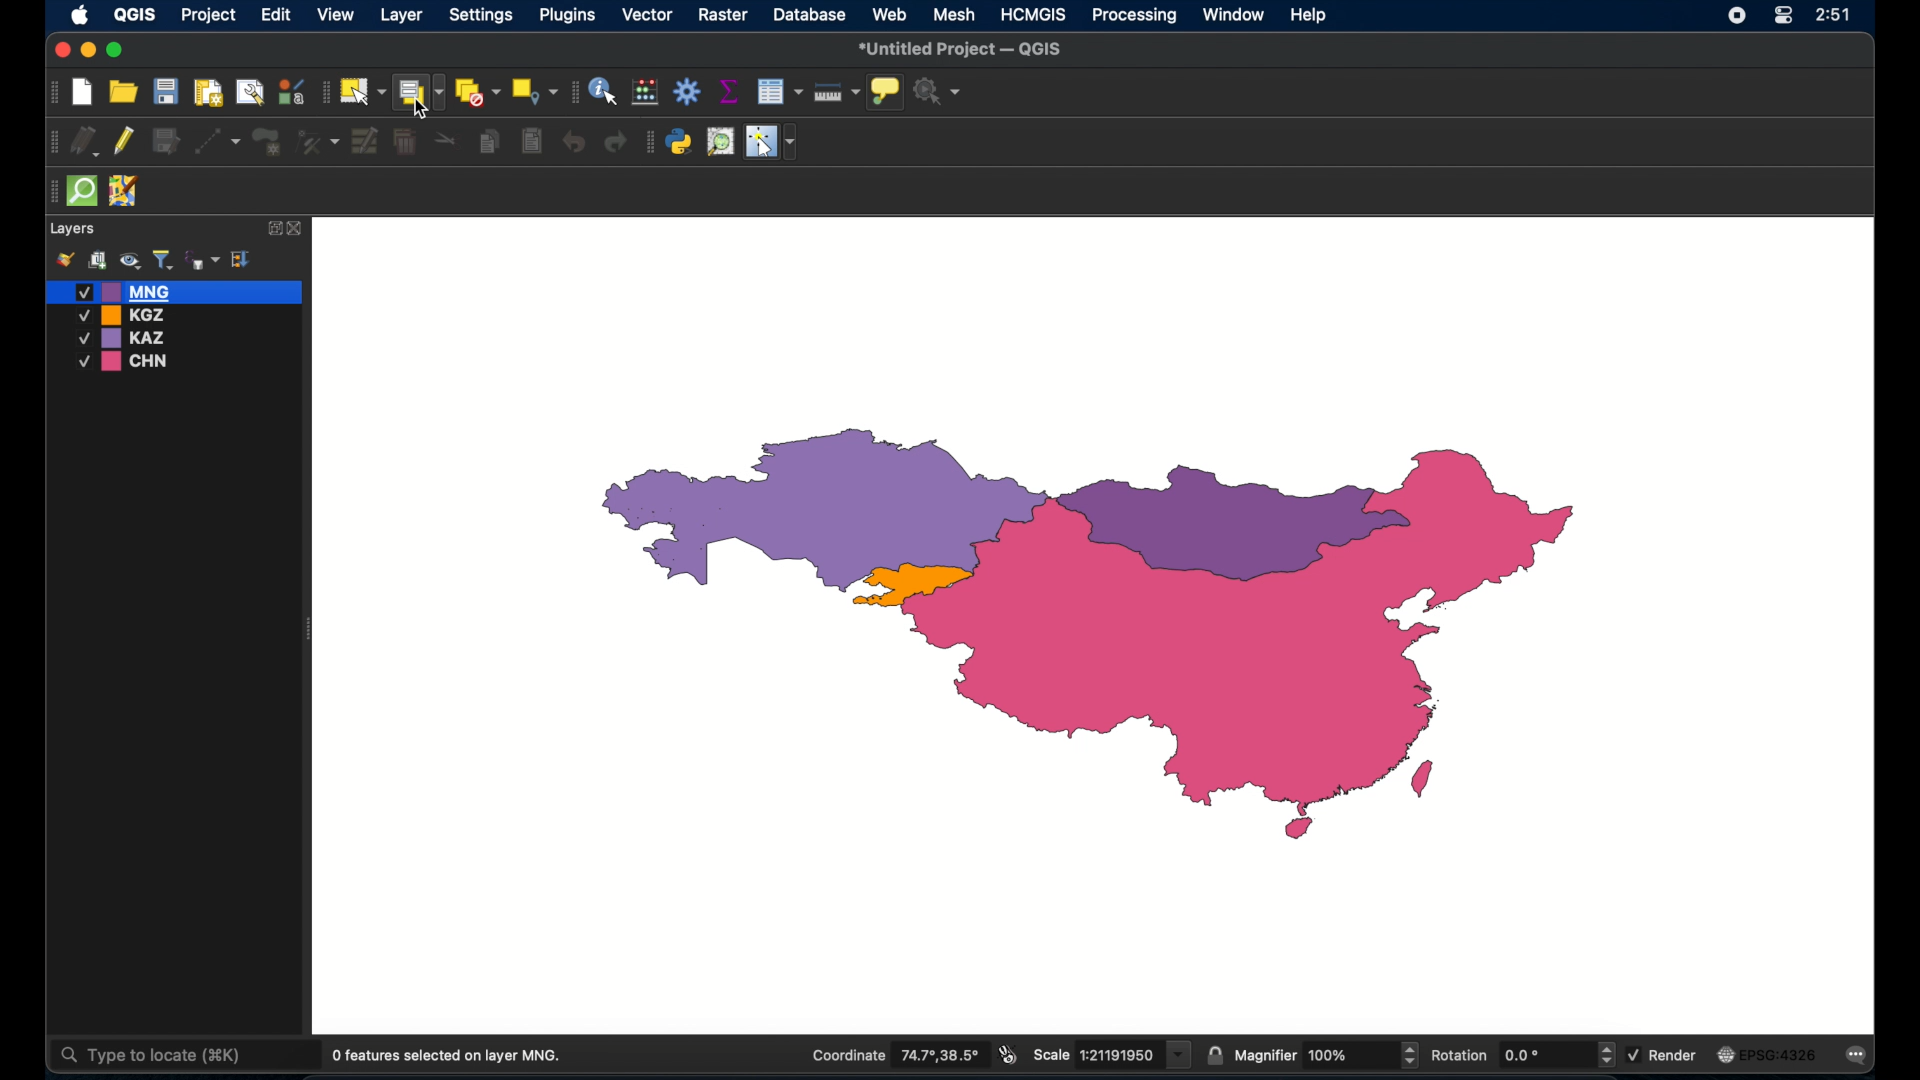  What do you see at coordinates (271, 228) in the screenshot?
I see `expand` at bounding box center [271, 228].